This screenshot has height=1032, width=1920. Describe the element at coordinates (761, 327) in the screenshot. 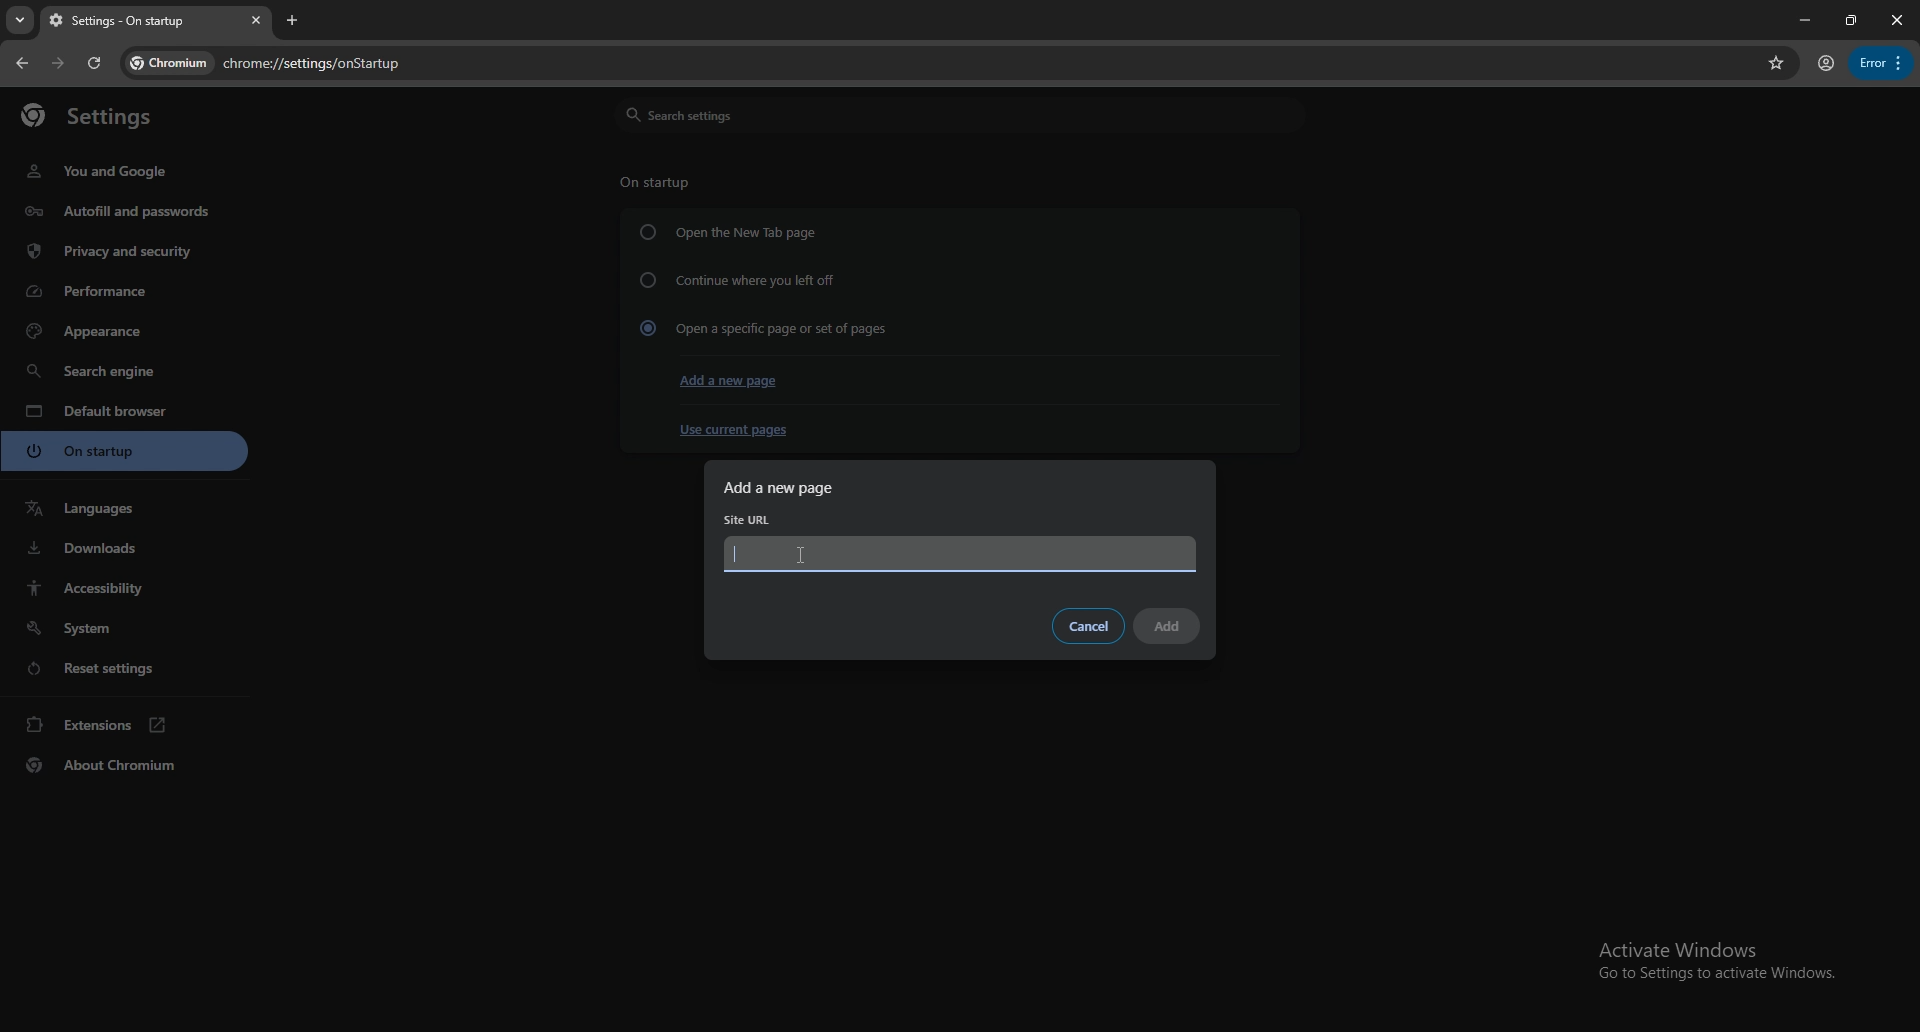

I see `open a specific page or set of pages` at that location.